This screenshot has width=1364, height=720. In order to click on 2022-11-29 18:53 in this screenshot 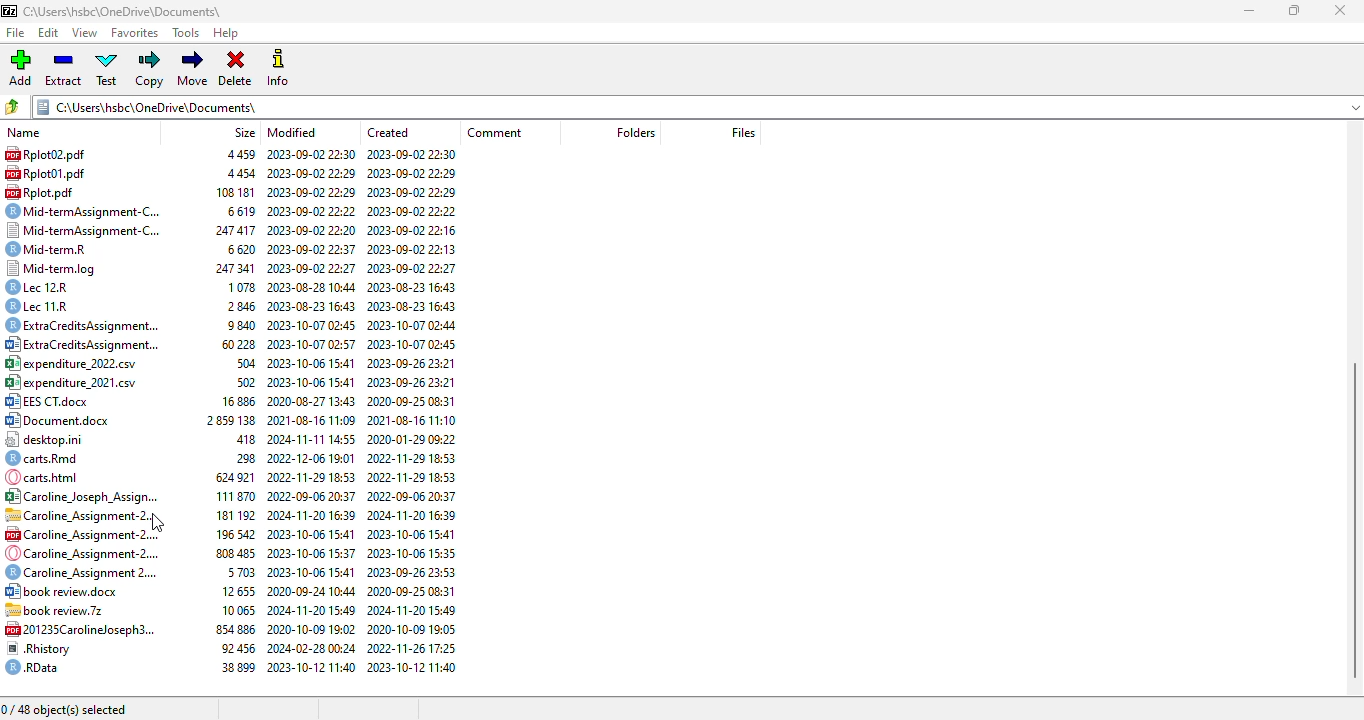, I will do `click(312, 476)`.